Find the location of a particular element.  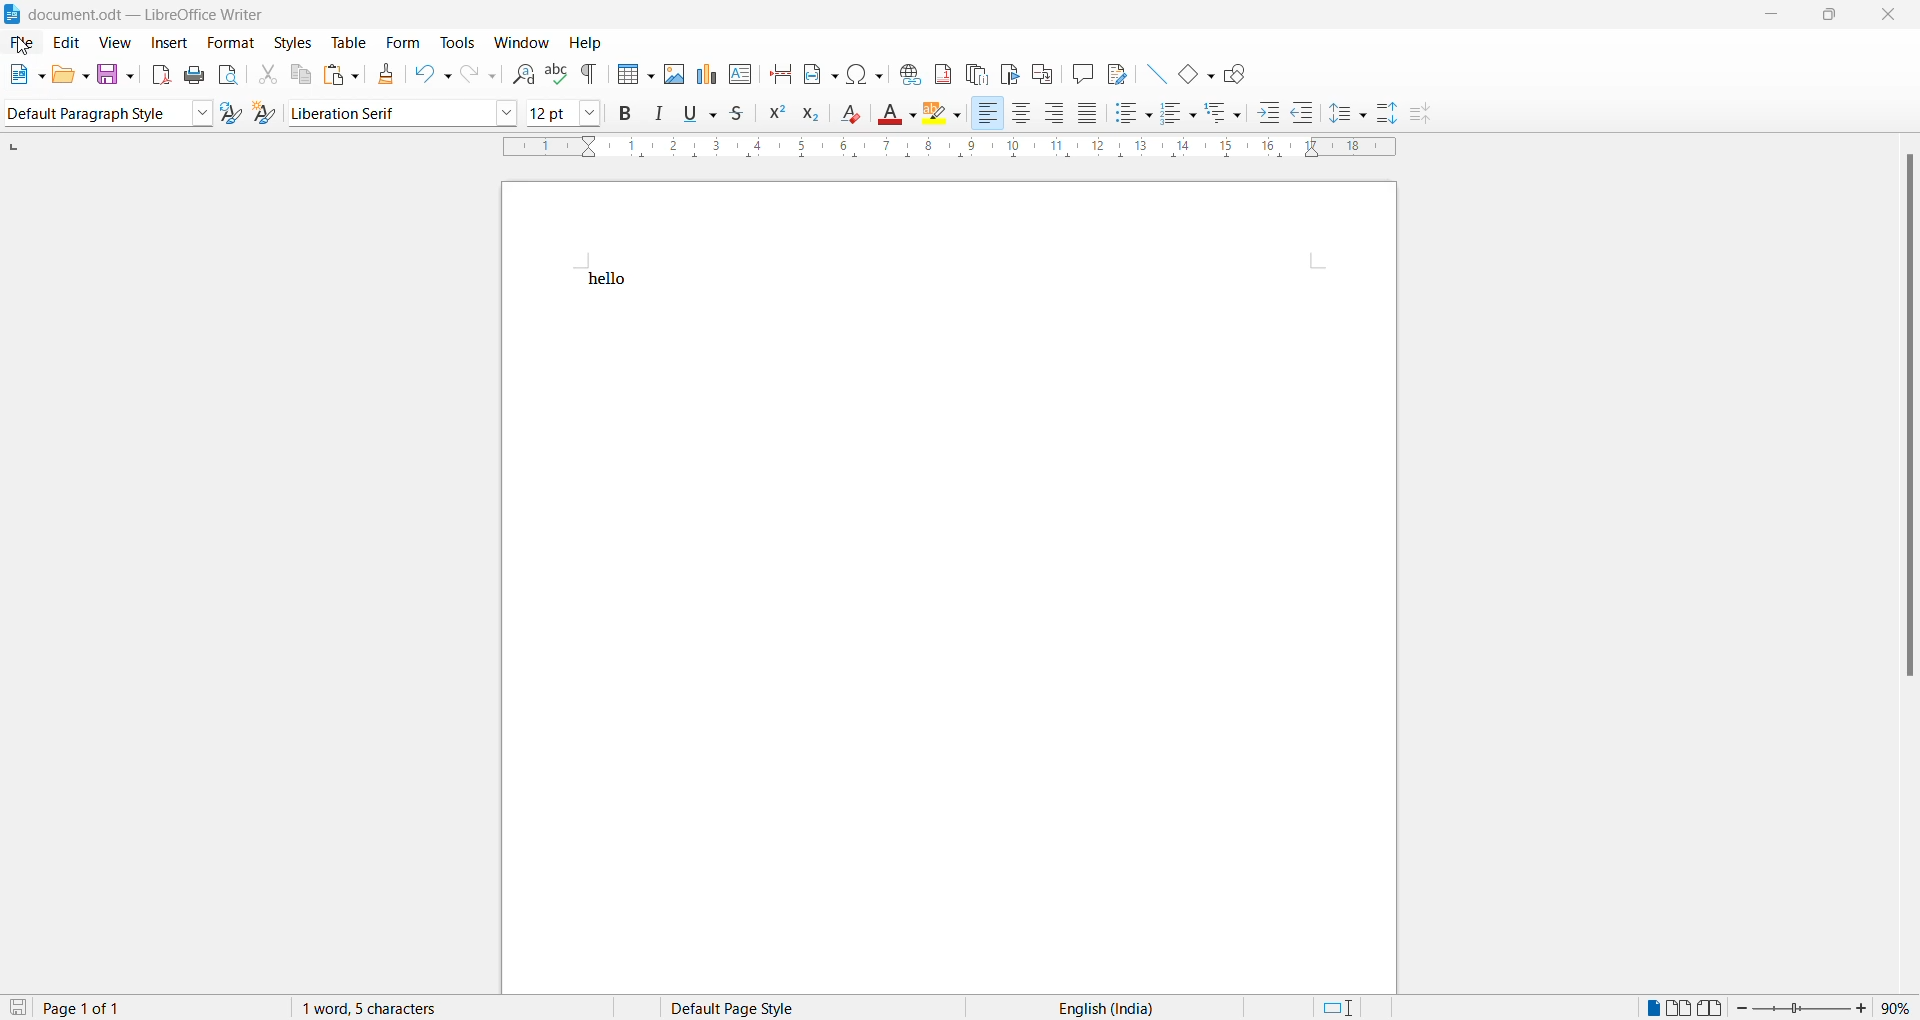

Cut is located at coordinates (262, 75).